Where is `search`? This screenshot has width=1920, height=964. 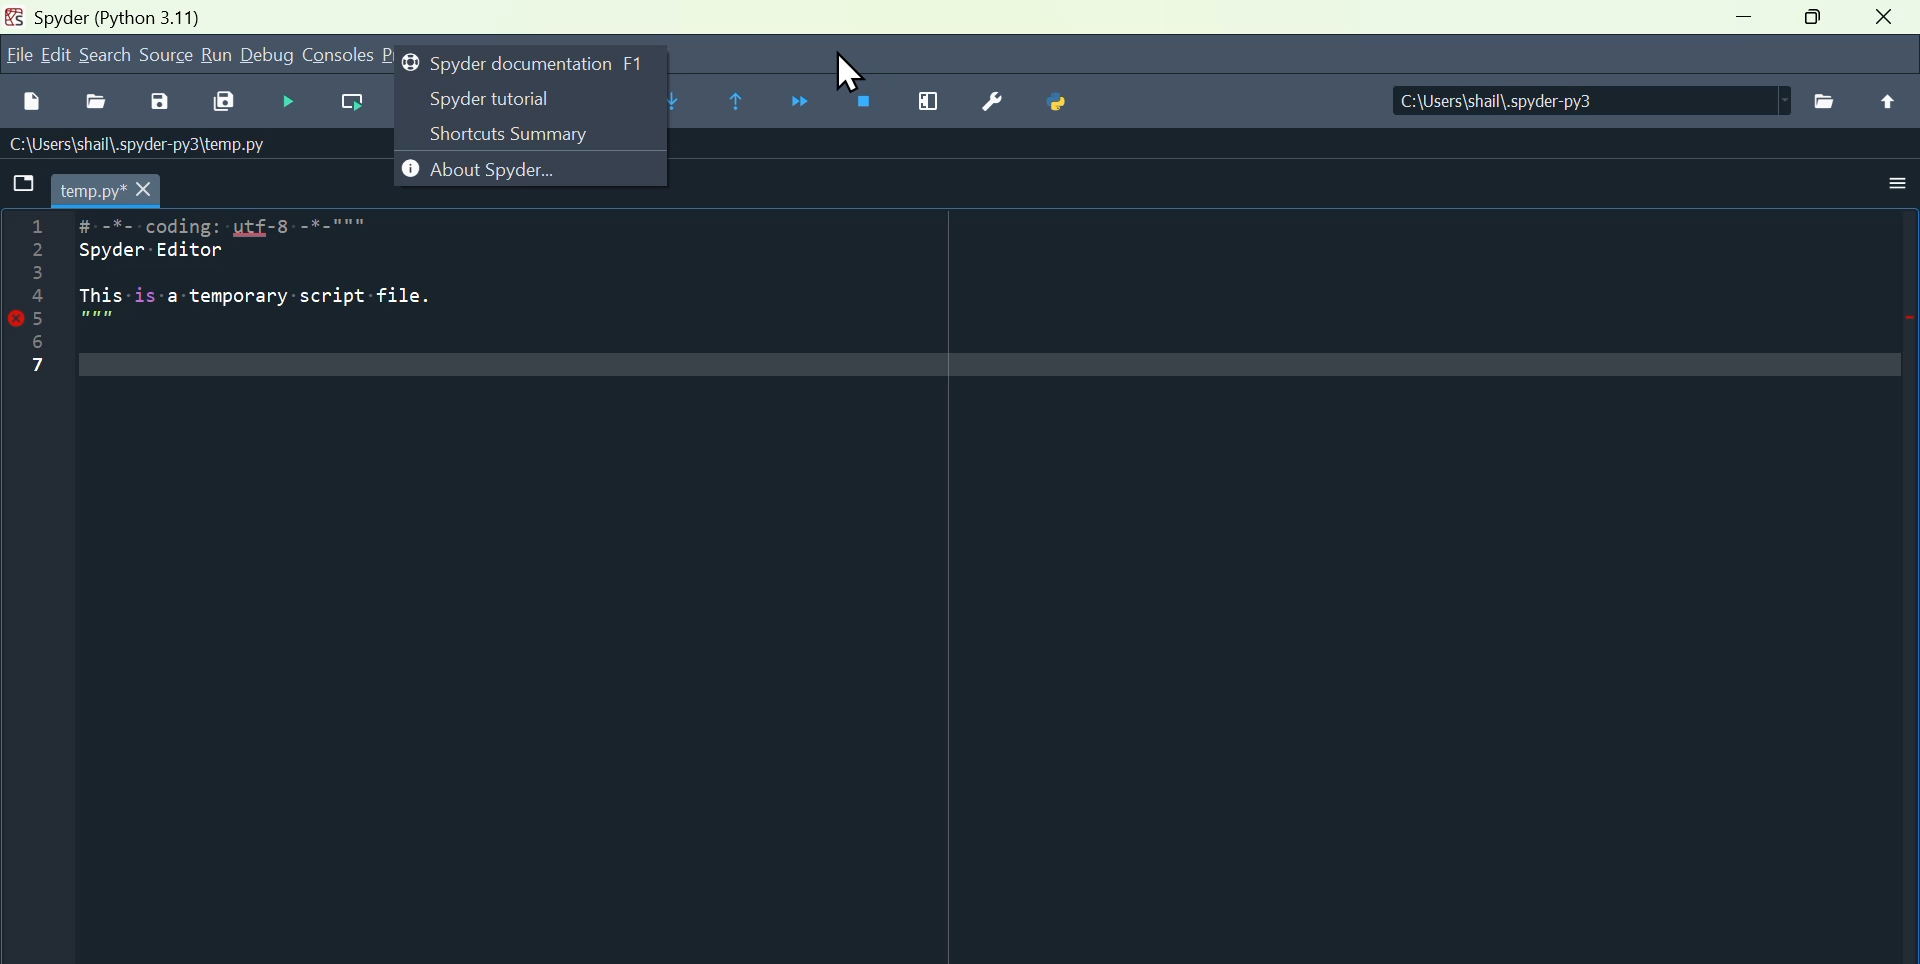 search is located at coordinates (107, 54).